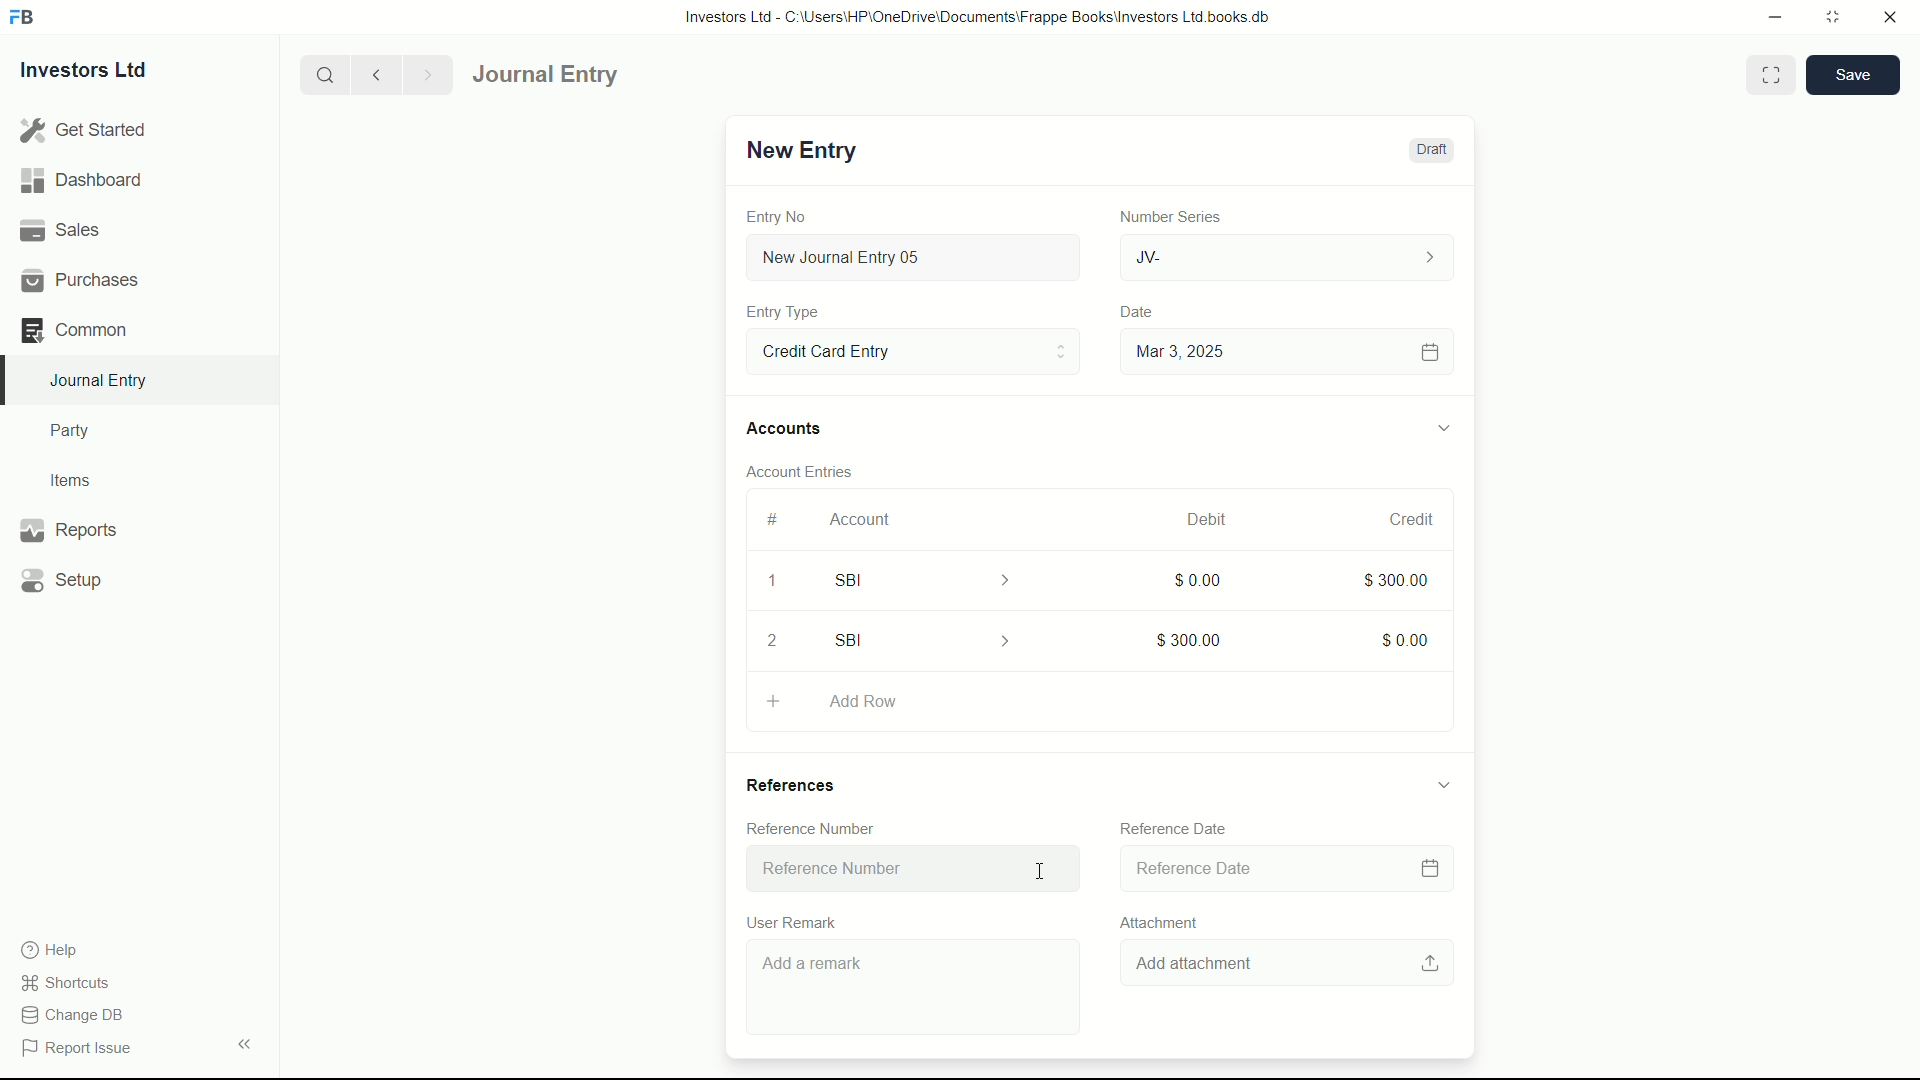  I want to click on New Entry, so click(798, 150).